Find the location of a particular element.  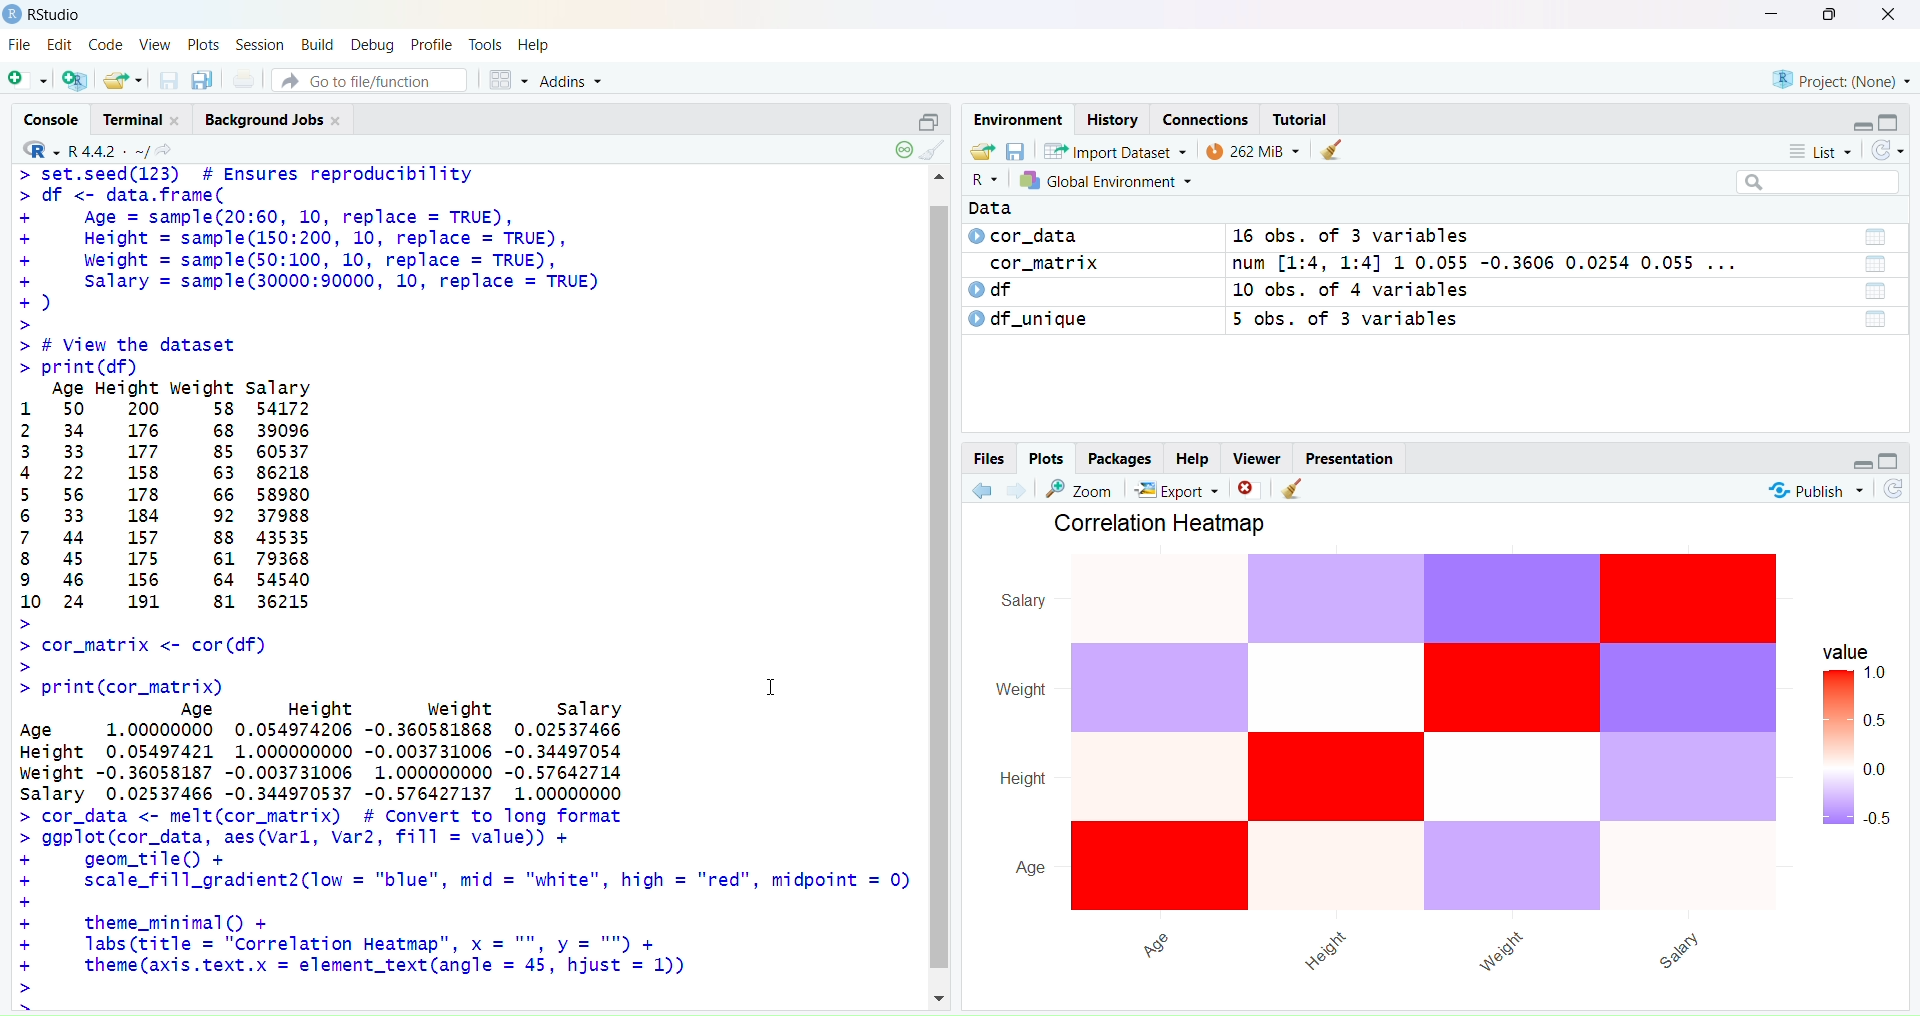

List is located at coordinates (1817, 150).